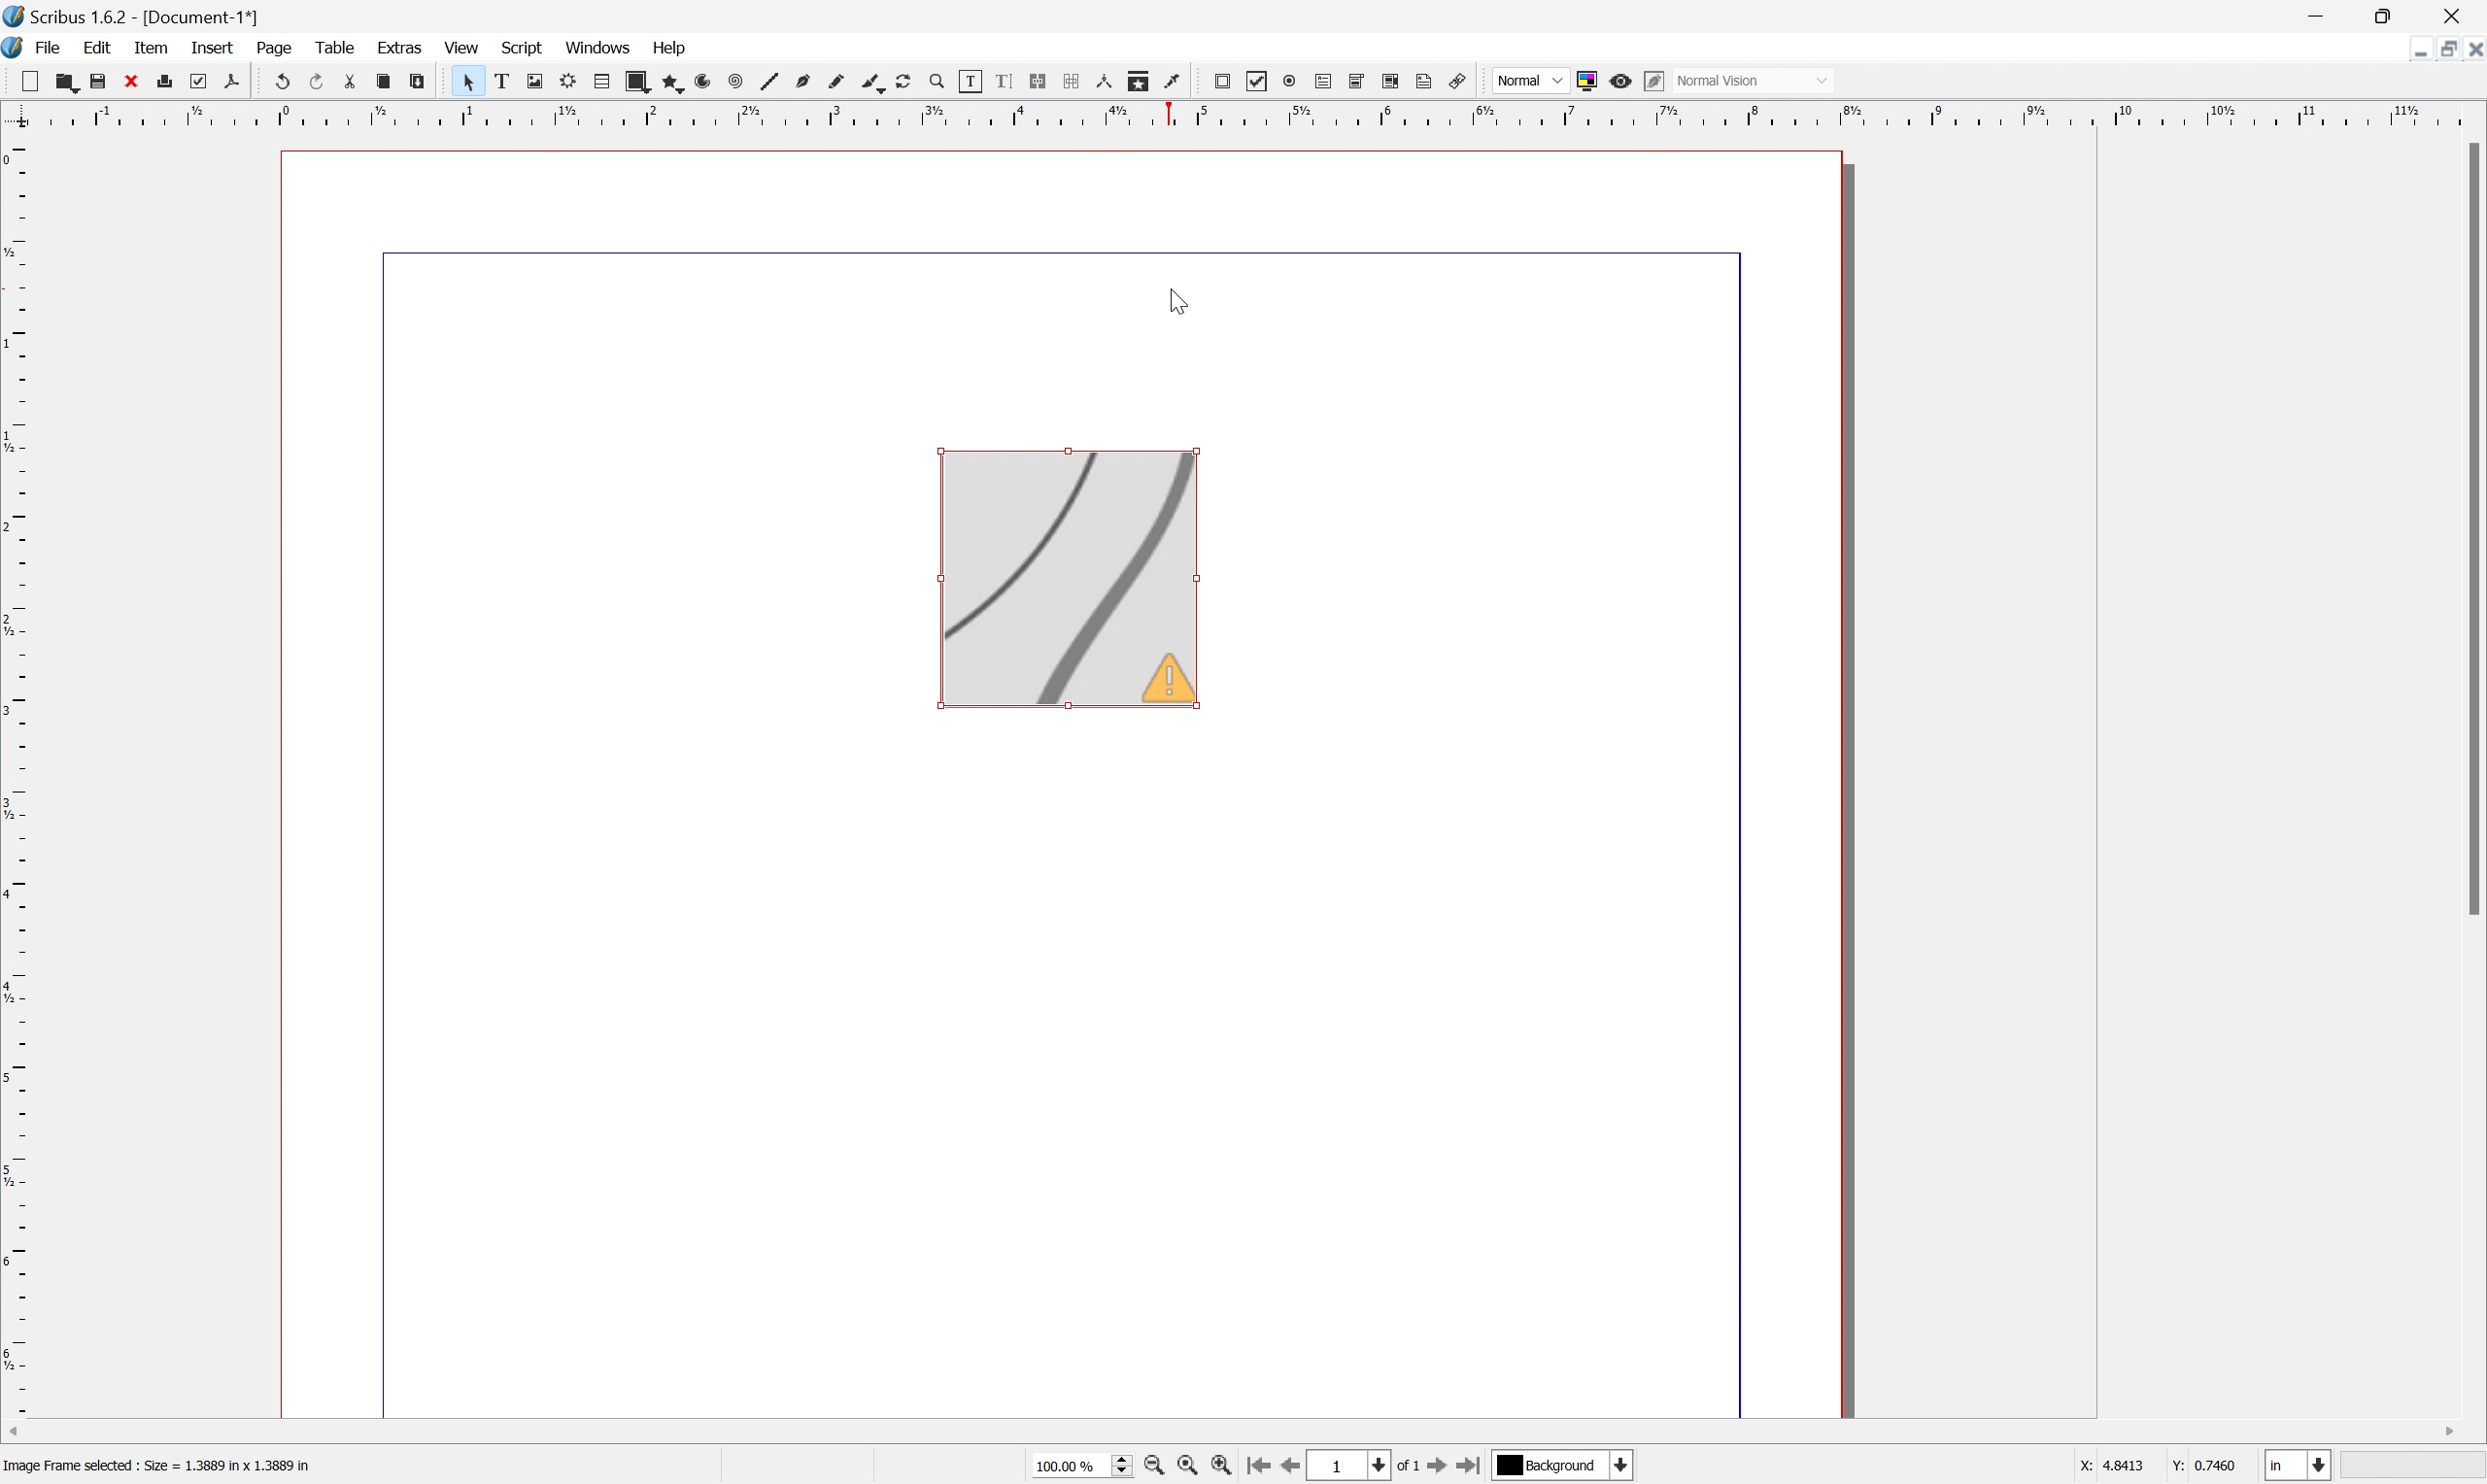 Image resolution: width=2487 pixels, height=1484 pixels. What do you see at coordinates (171, 81) in the screenshot?
I see `Print` at bounding box center [171, 81].